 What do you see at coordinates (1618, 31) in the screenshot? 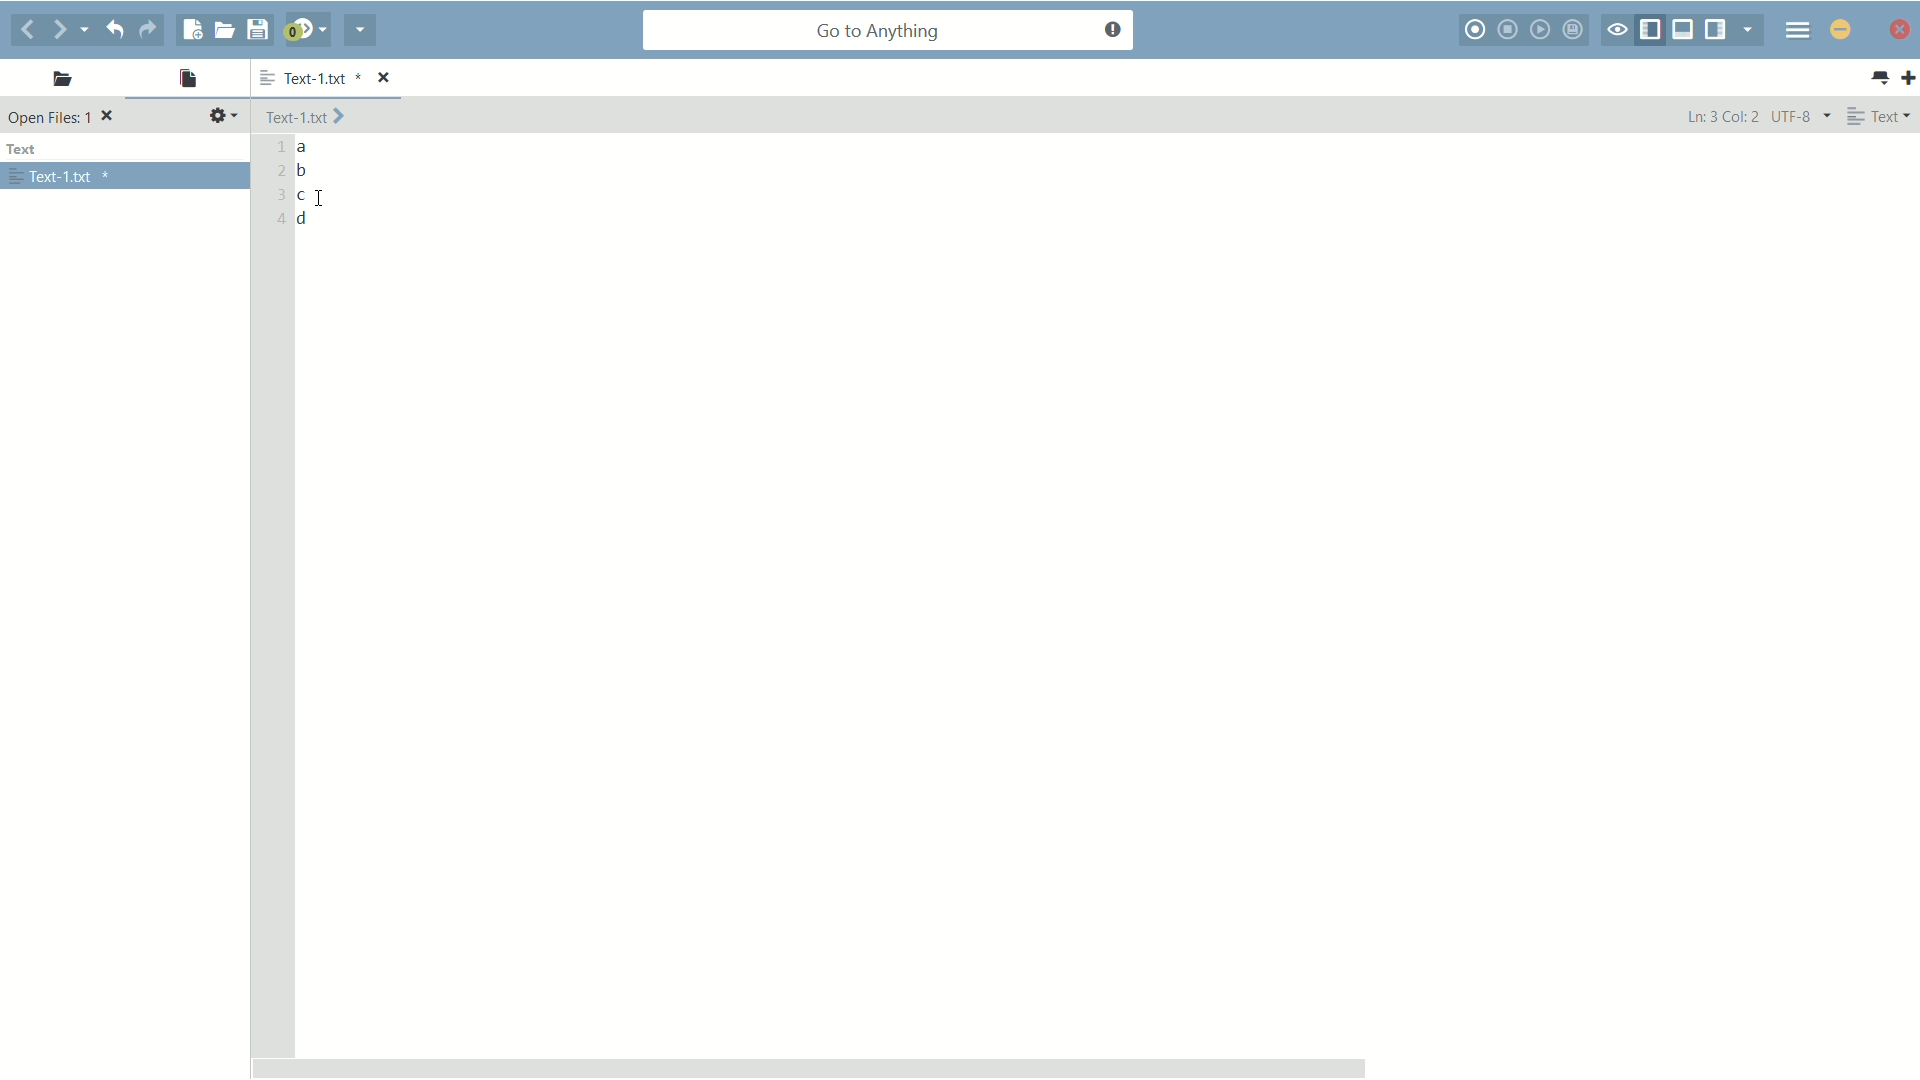
I see `toggle focus mode` at bounding box center [1618, 31].